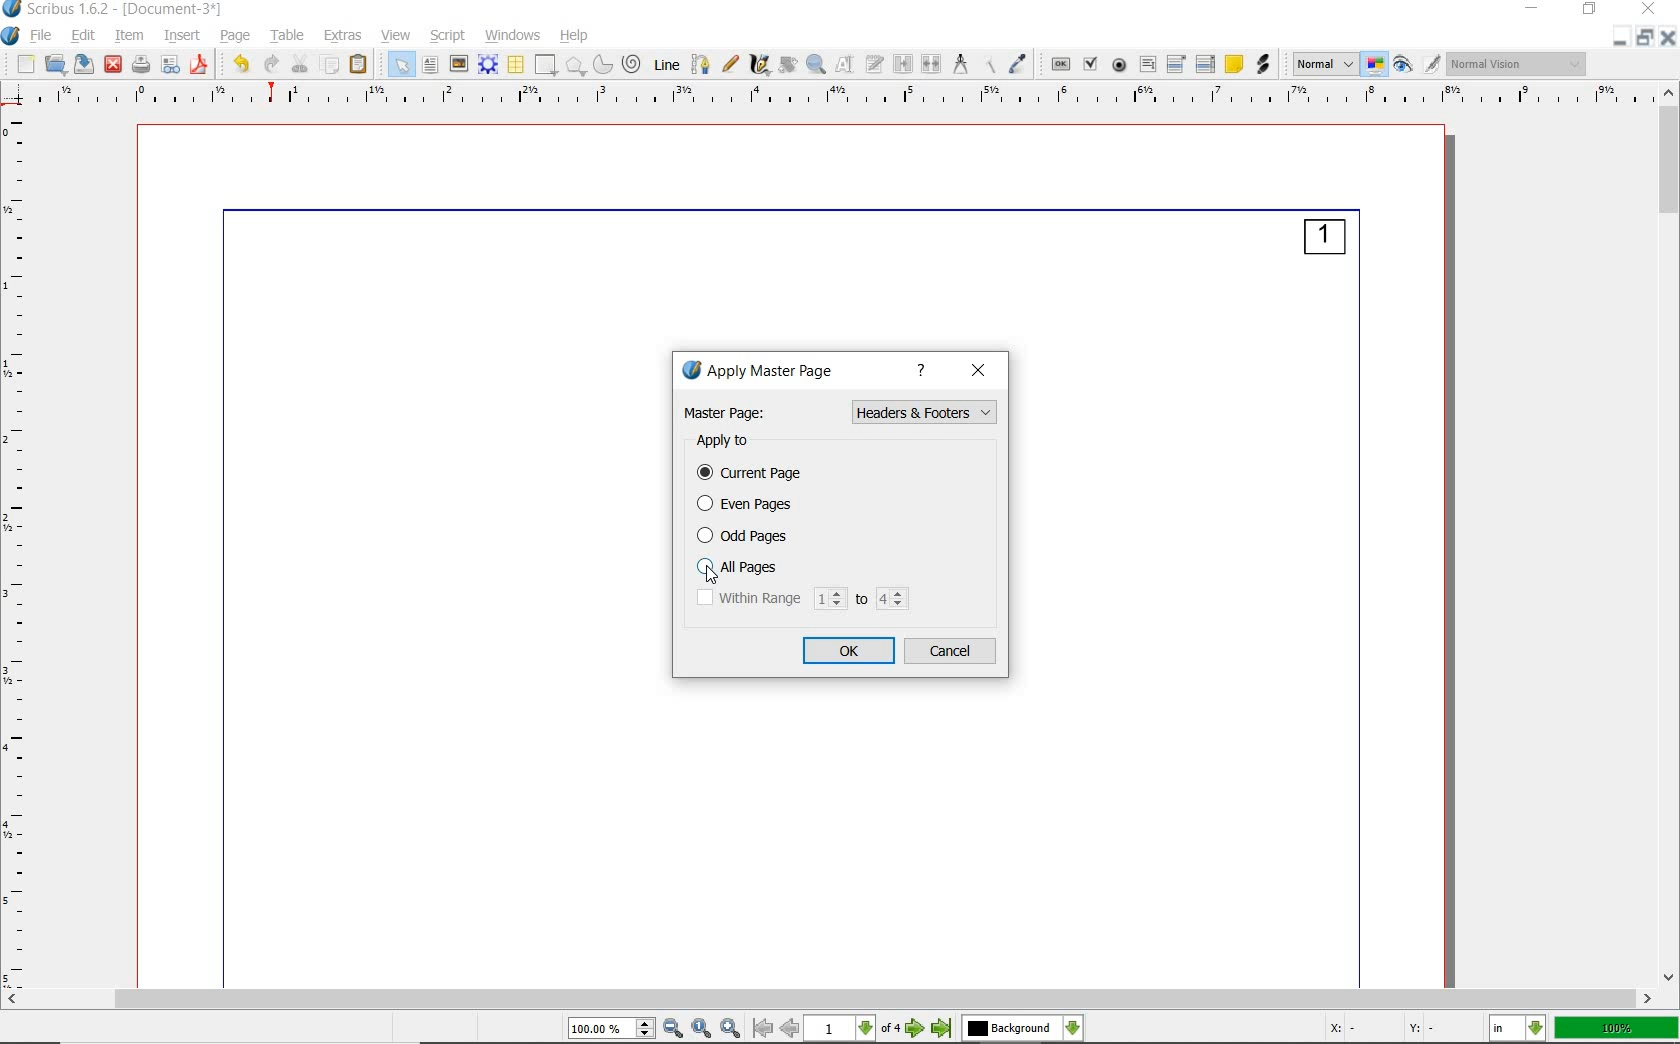 The image size is (1680, 1044). I want to click on select the current layer, so click(1023, 1030).